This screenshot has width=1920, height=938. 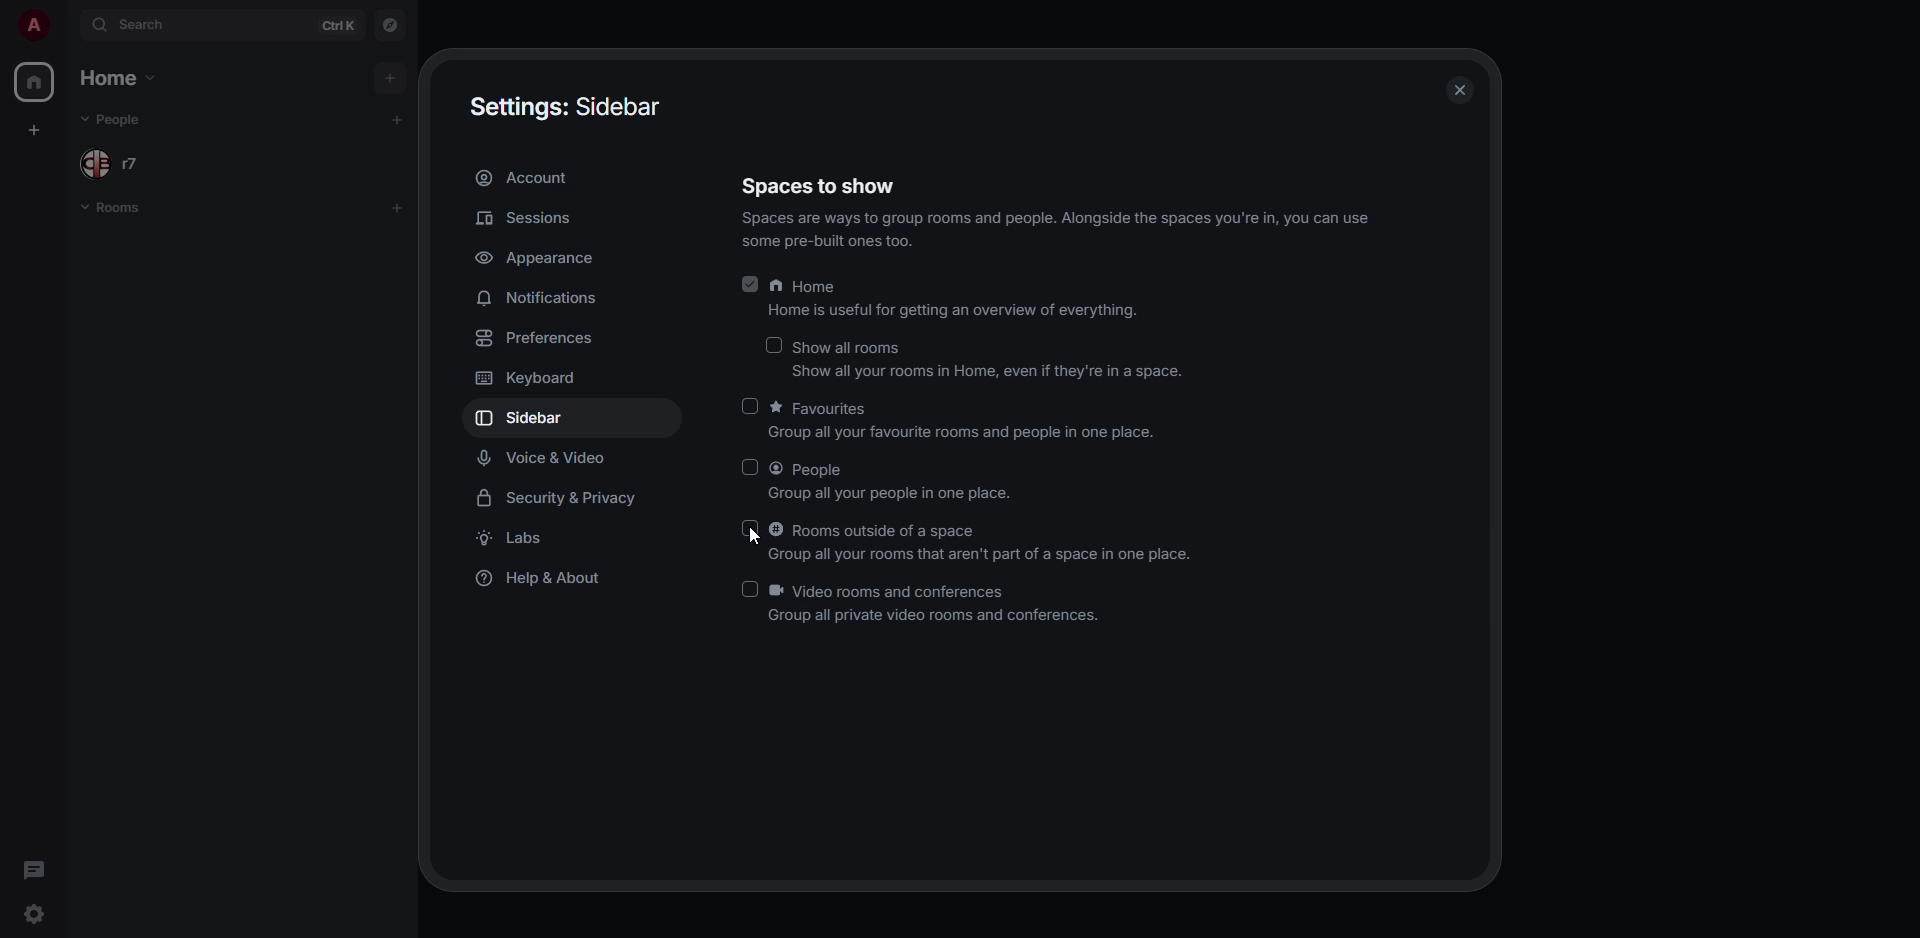 What do you see at coordinates (390, 76) in the screenshot?
I see `add` at bounding box center [390, 76].